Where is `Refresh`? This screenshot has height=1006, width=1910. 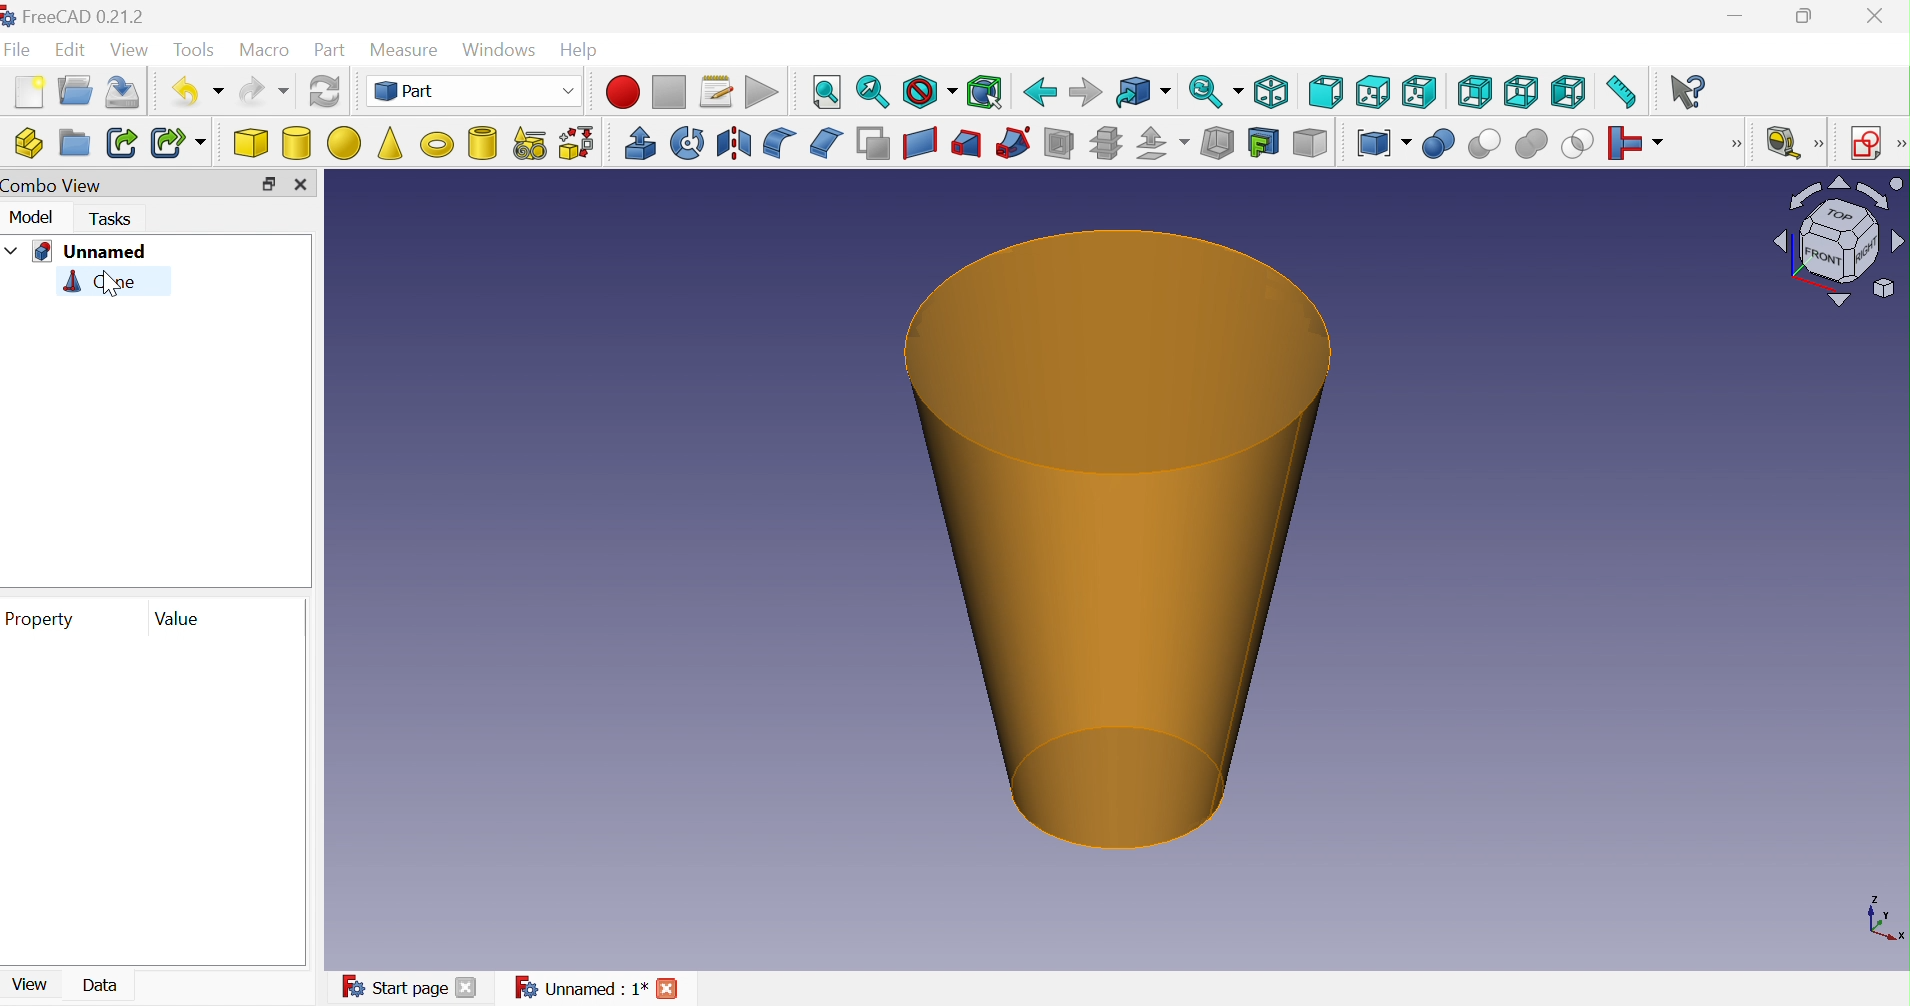
Refresh is located at coordinates (325, 94).